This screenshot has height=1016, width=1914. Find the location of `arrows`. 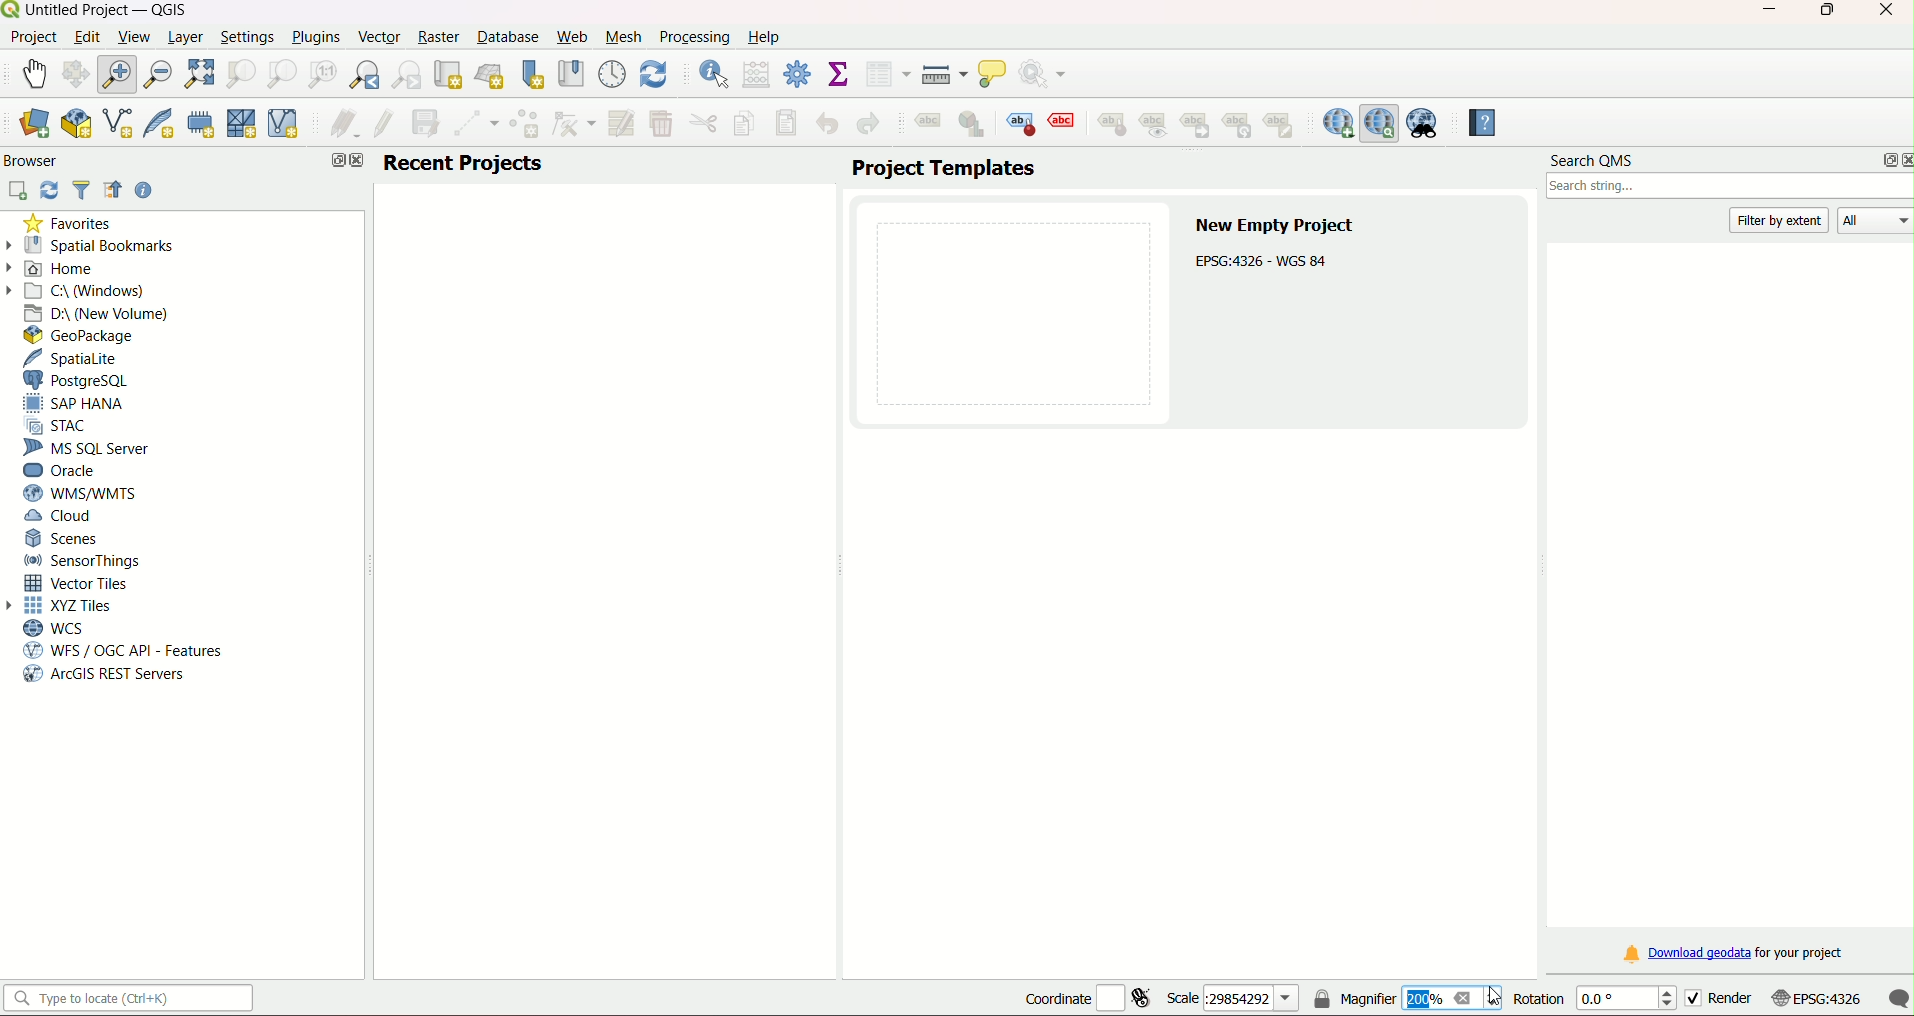

arrows is located at coordinates (13, 266).